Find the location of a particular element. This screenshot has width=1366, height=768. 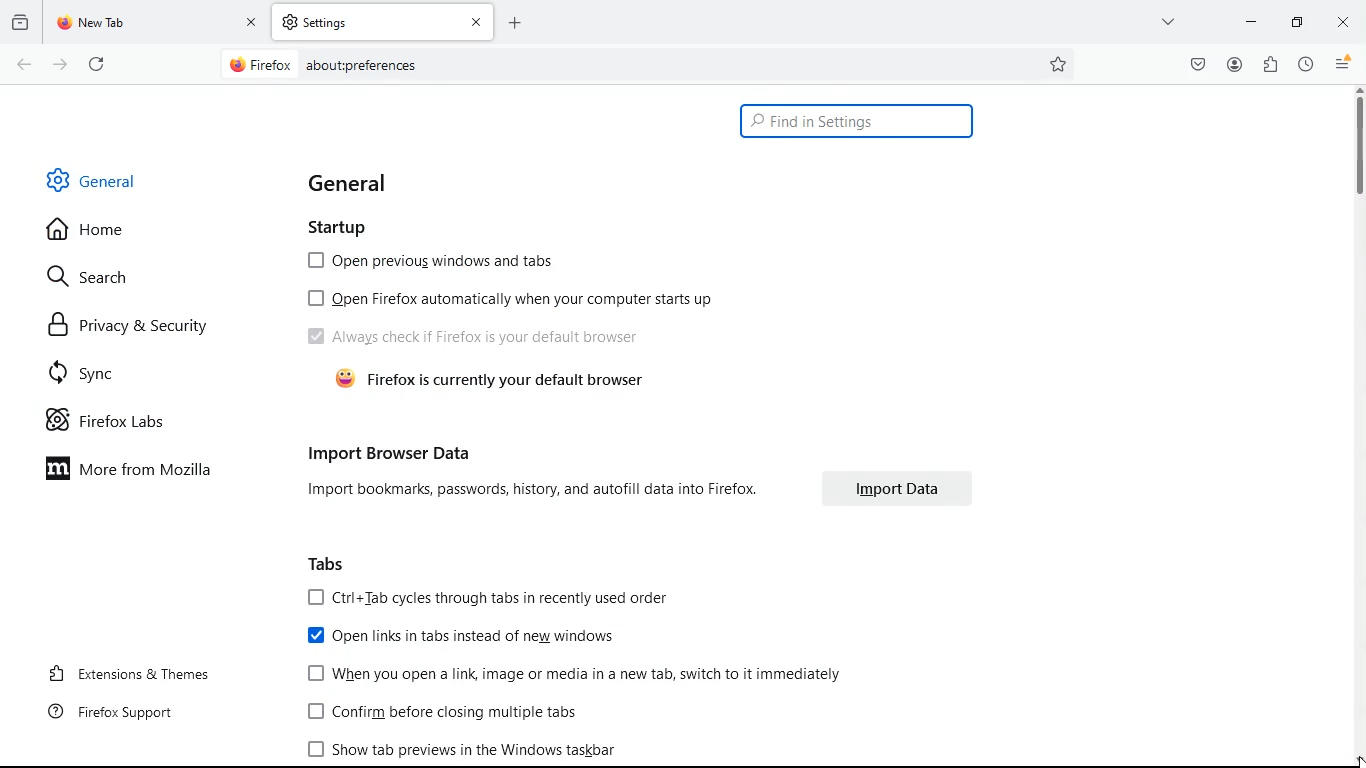

check firefox default browser is located at coordinates (476, 338).